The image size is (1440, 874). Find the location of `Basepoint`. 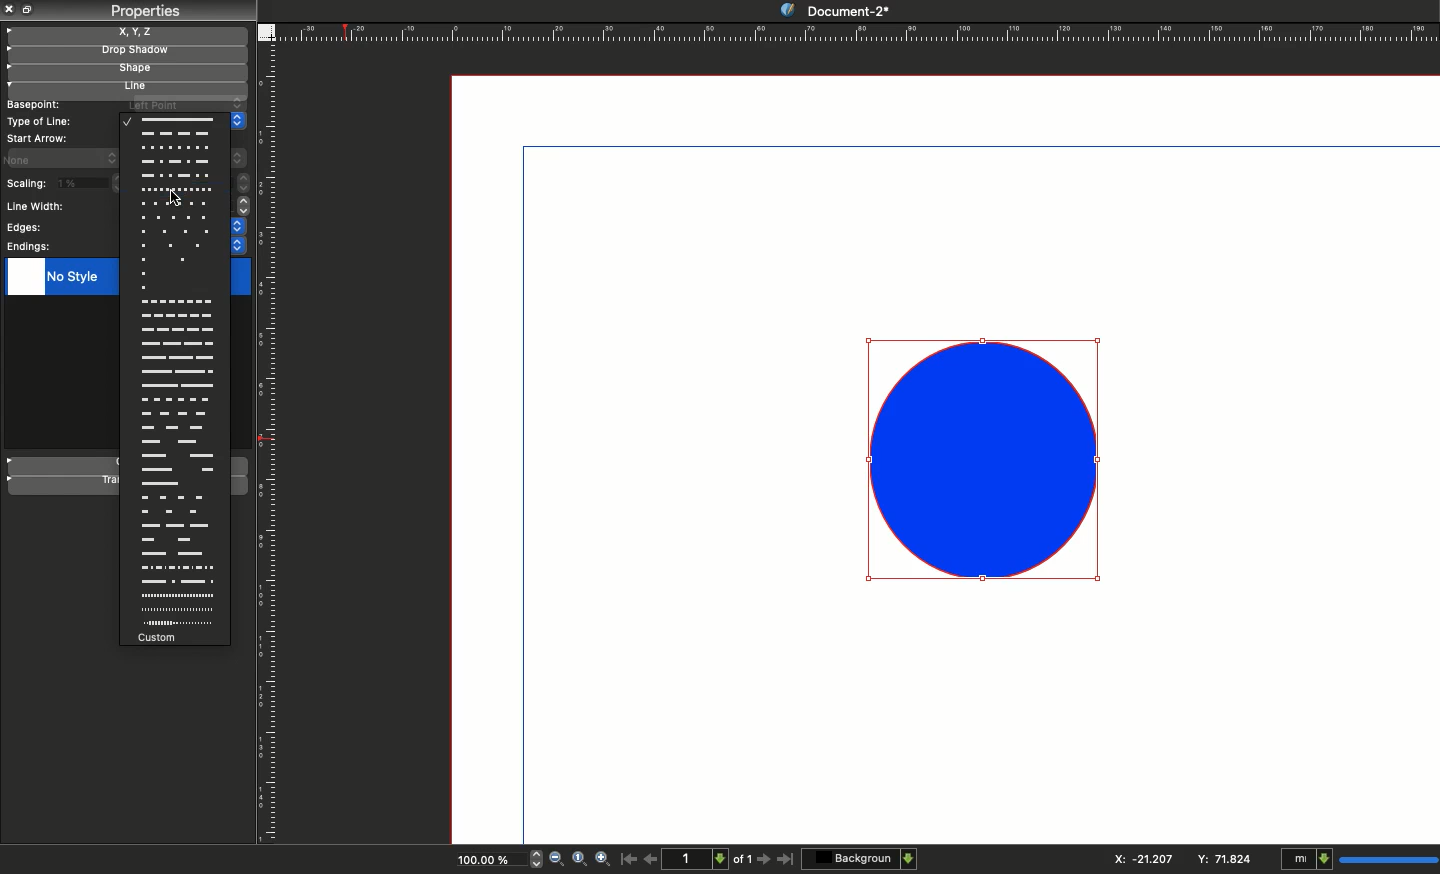

Basepoint is located at coordinates (33, 105).